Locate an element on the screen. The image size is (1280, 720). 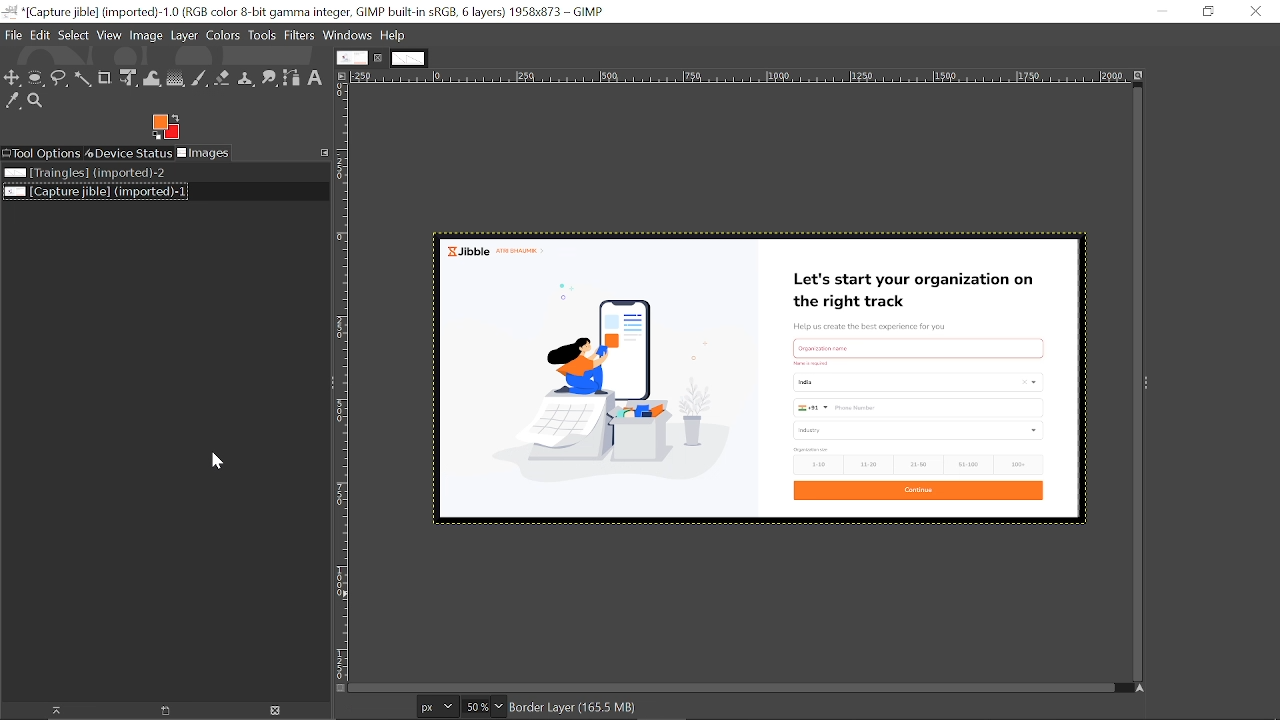
industry is located at coordinates (915, 430).